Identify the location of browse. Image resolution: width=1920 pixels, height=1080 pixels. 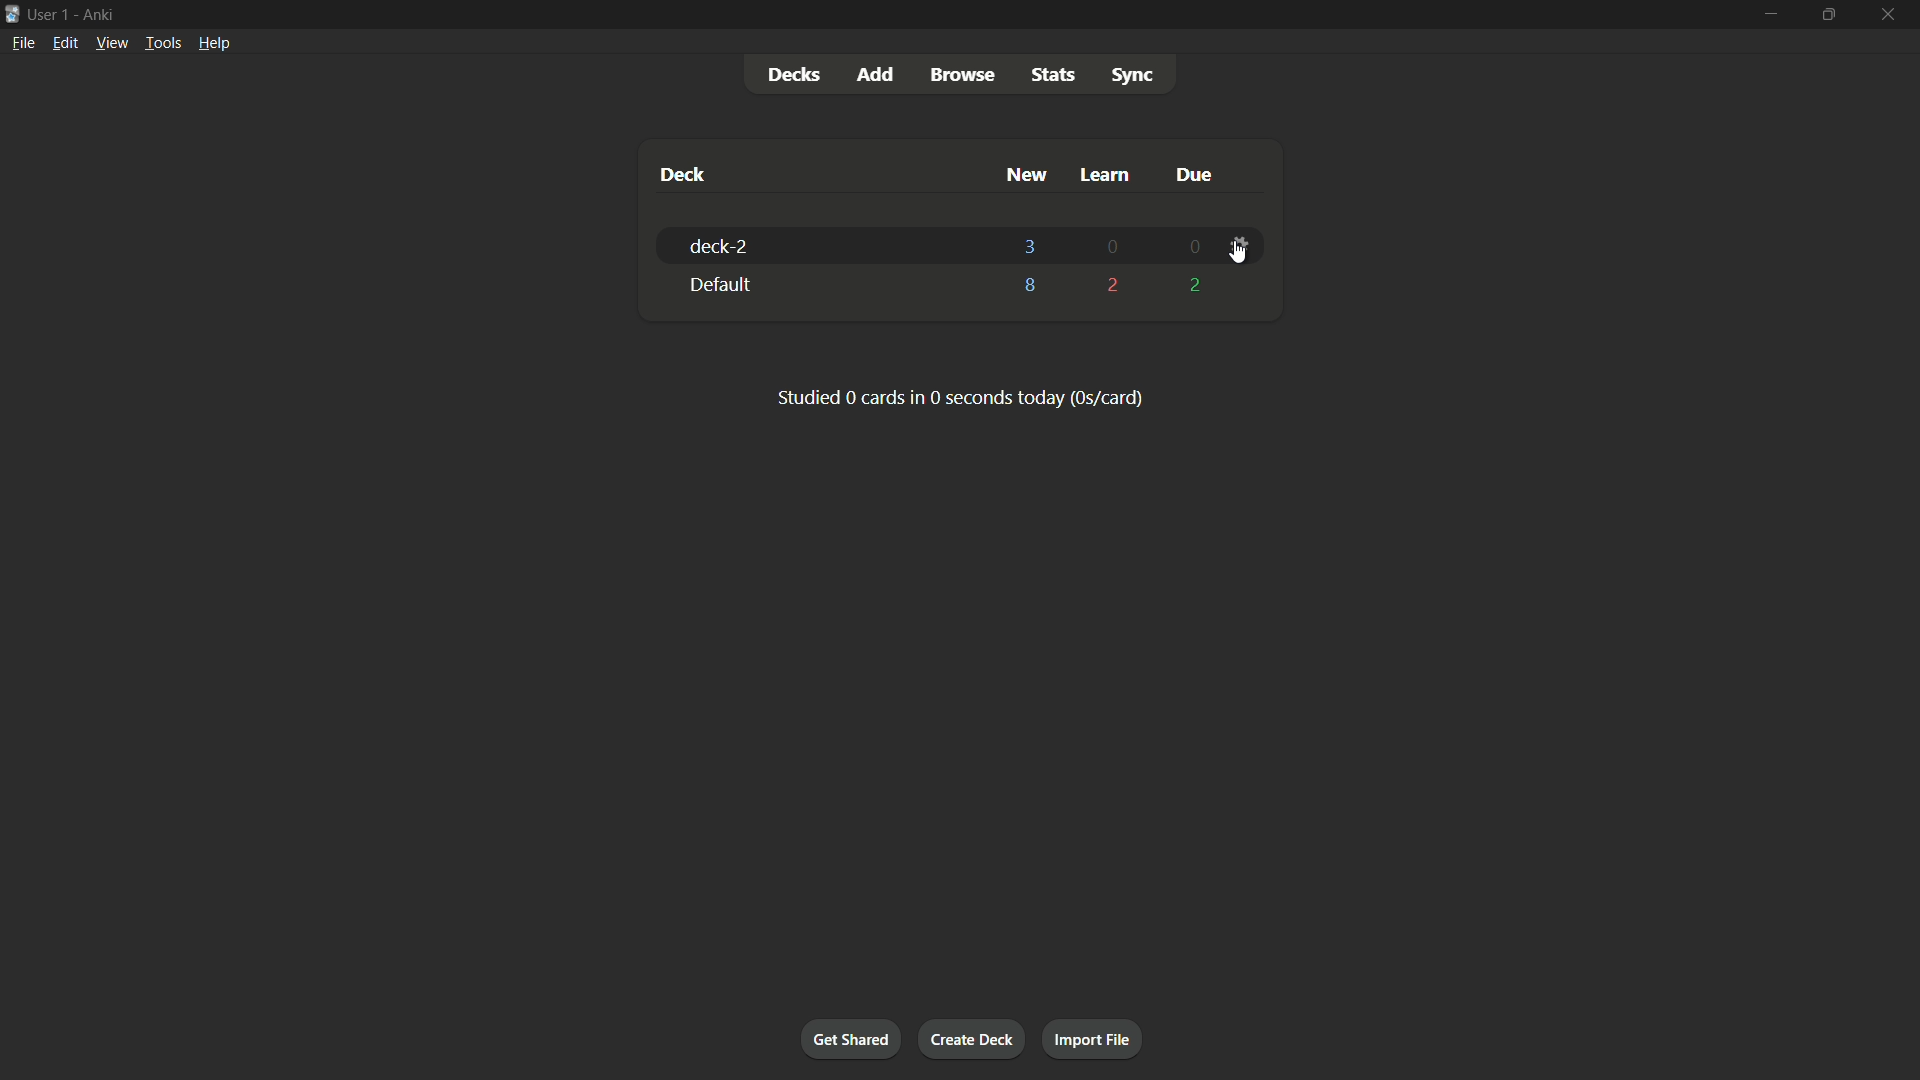
(963, 74).